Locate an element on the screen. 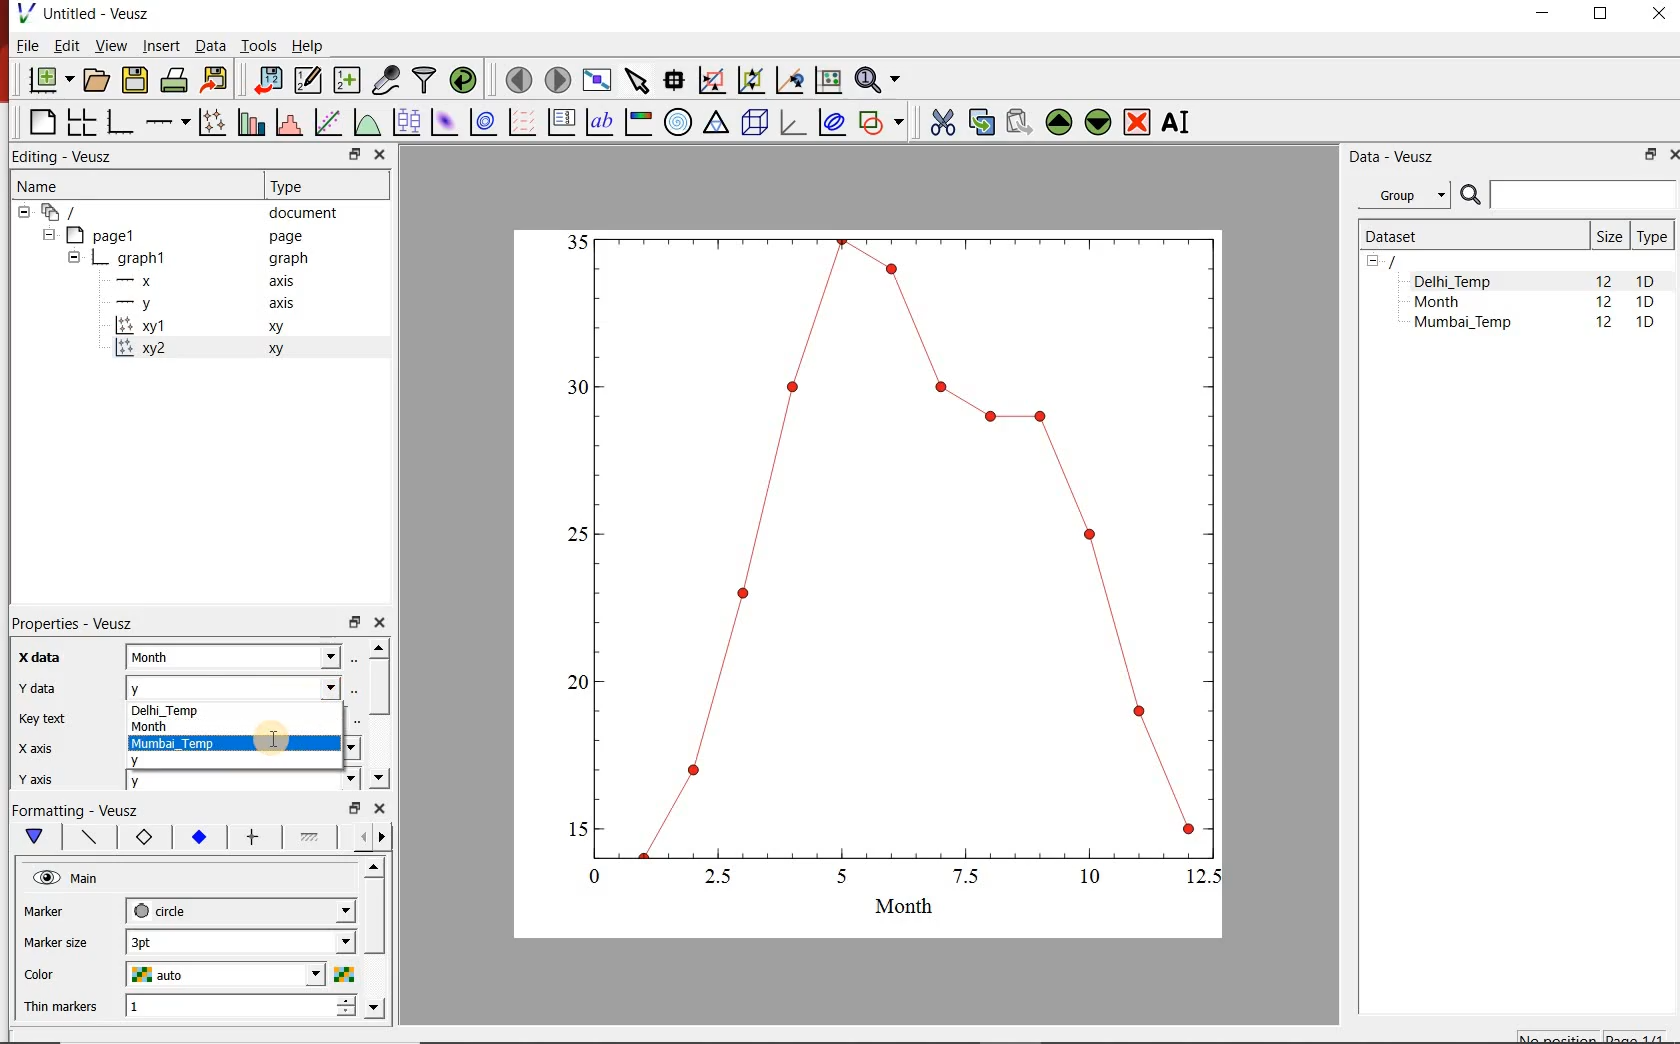 The image size is (1680, 1044). xy2 is located at coordinates (208, 350).